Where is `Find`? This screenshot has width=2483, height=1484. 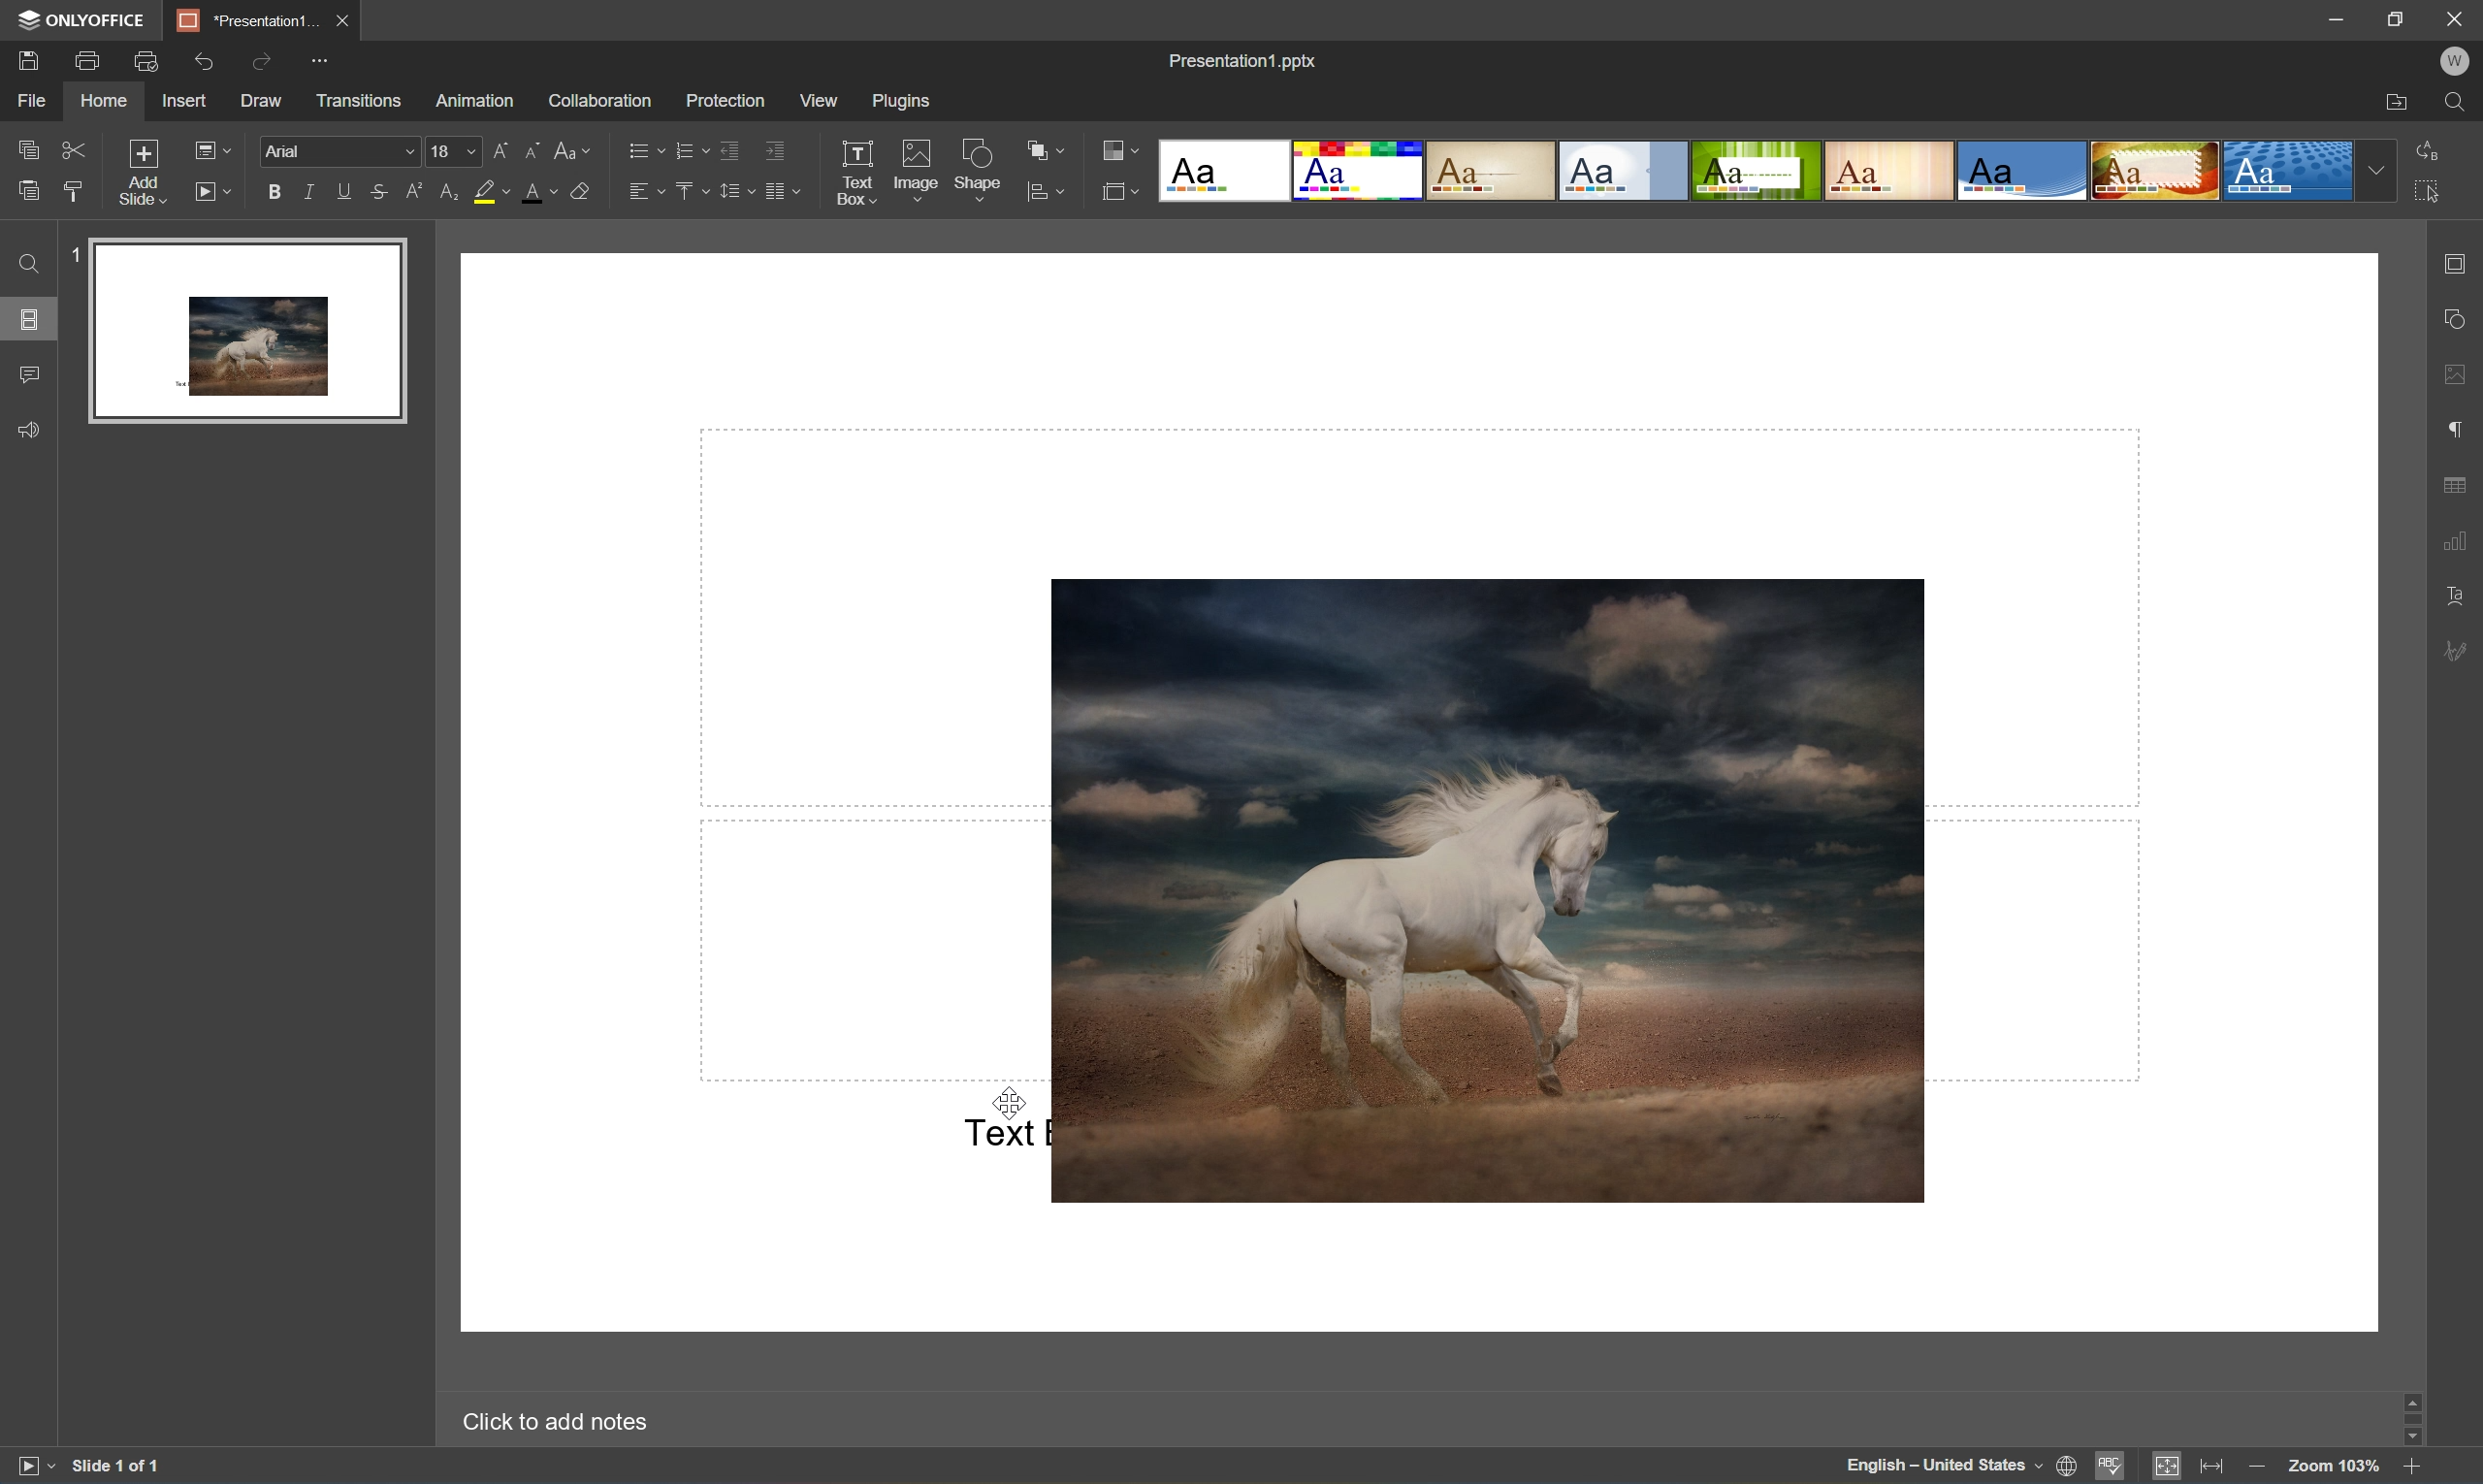 Find is located at coordinates (2457, 102).